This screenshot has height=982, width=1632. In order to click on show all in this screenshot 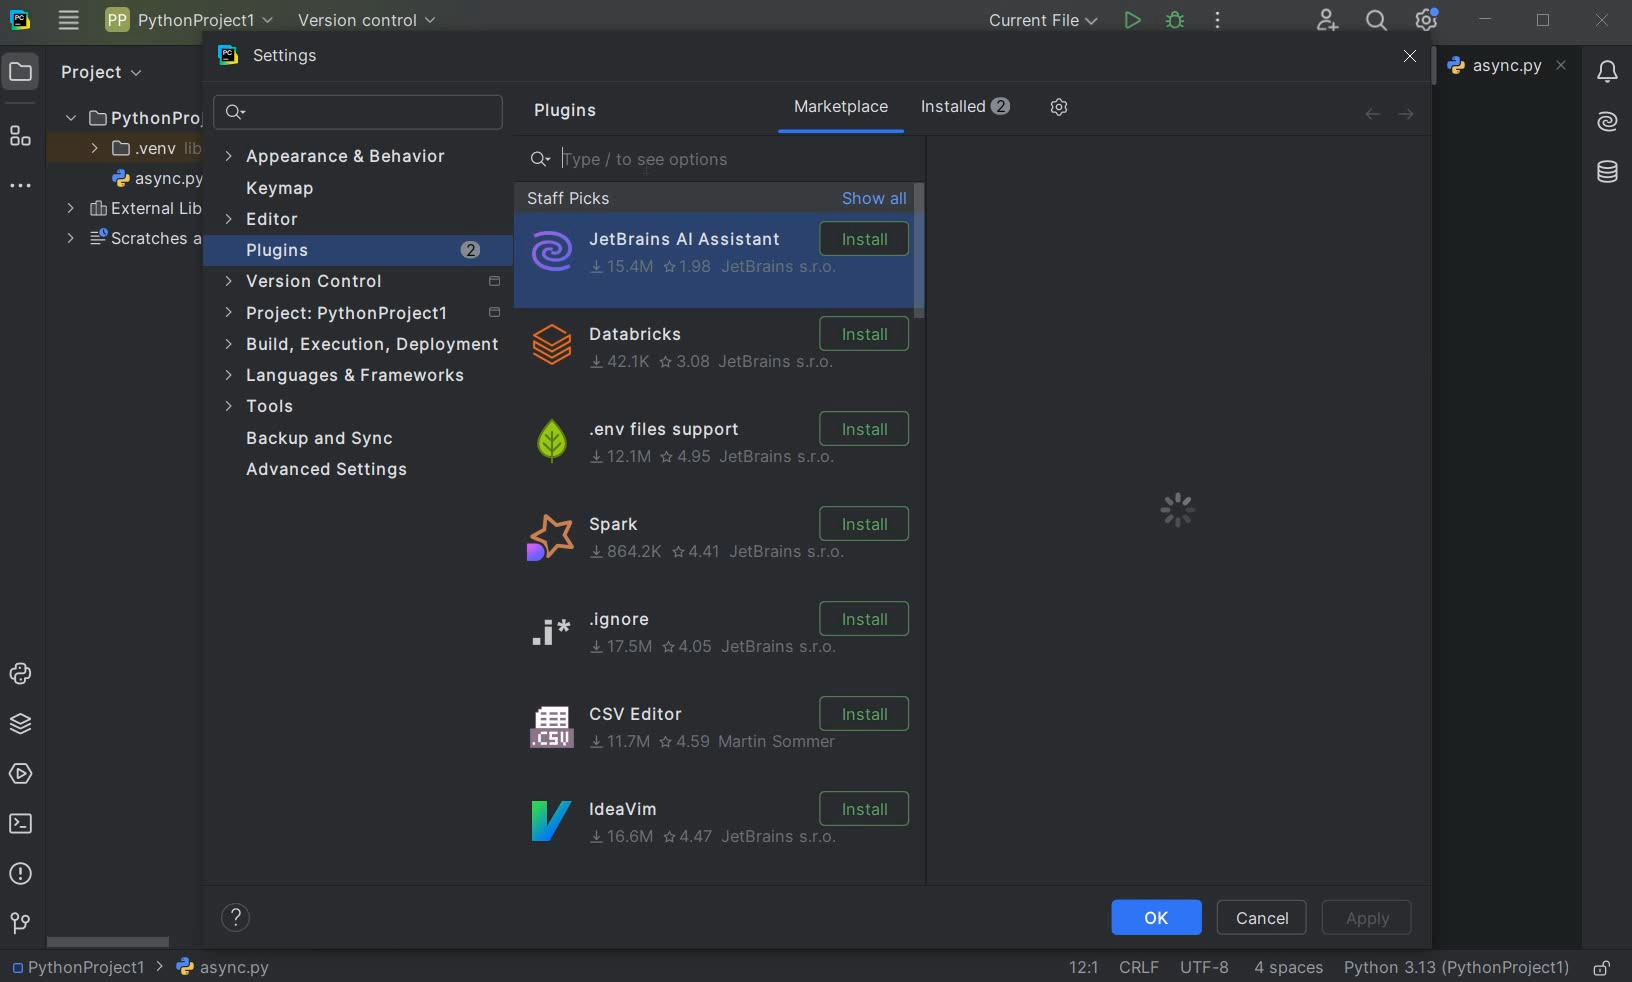, I will do `click(875, 200)`.